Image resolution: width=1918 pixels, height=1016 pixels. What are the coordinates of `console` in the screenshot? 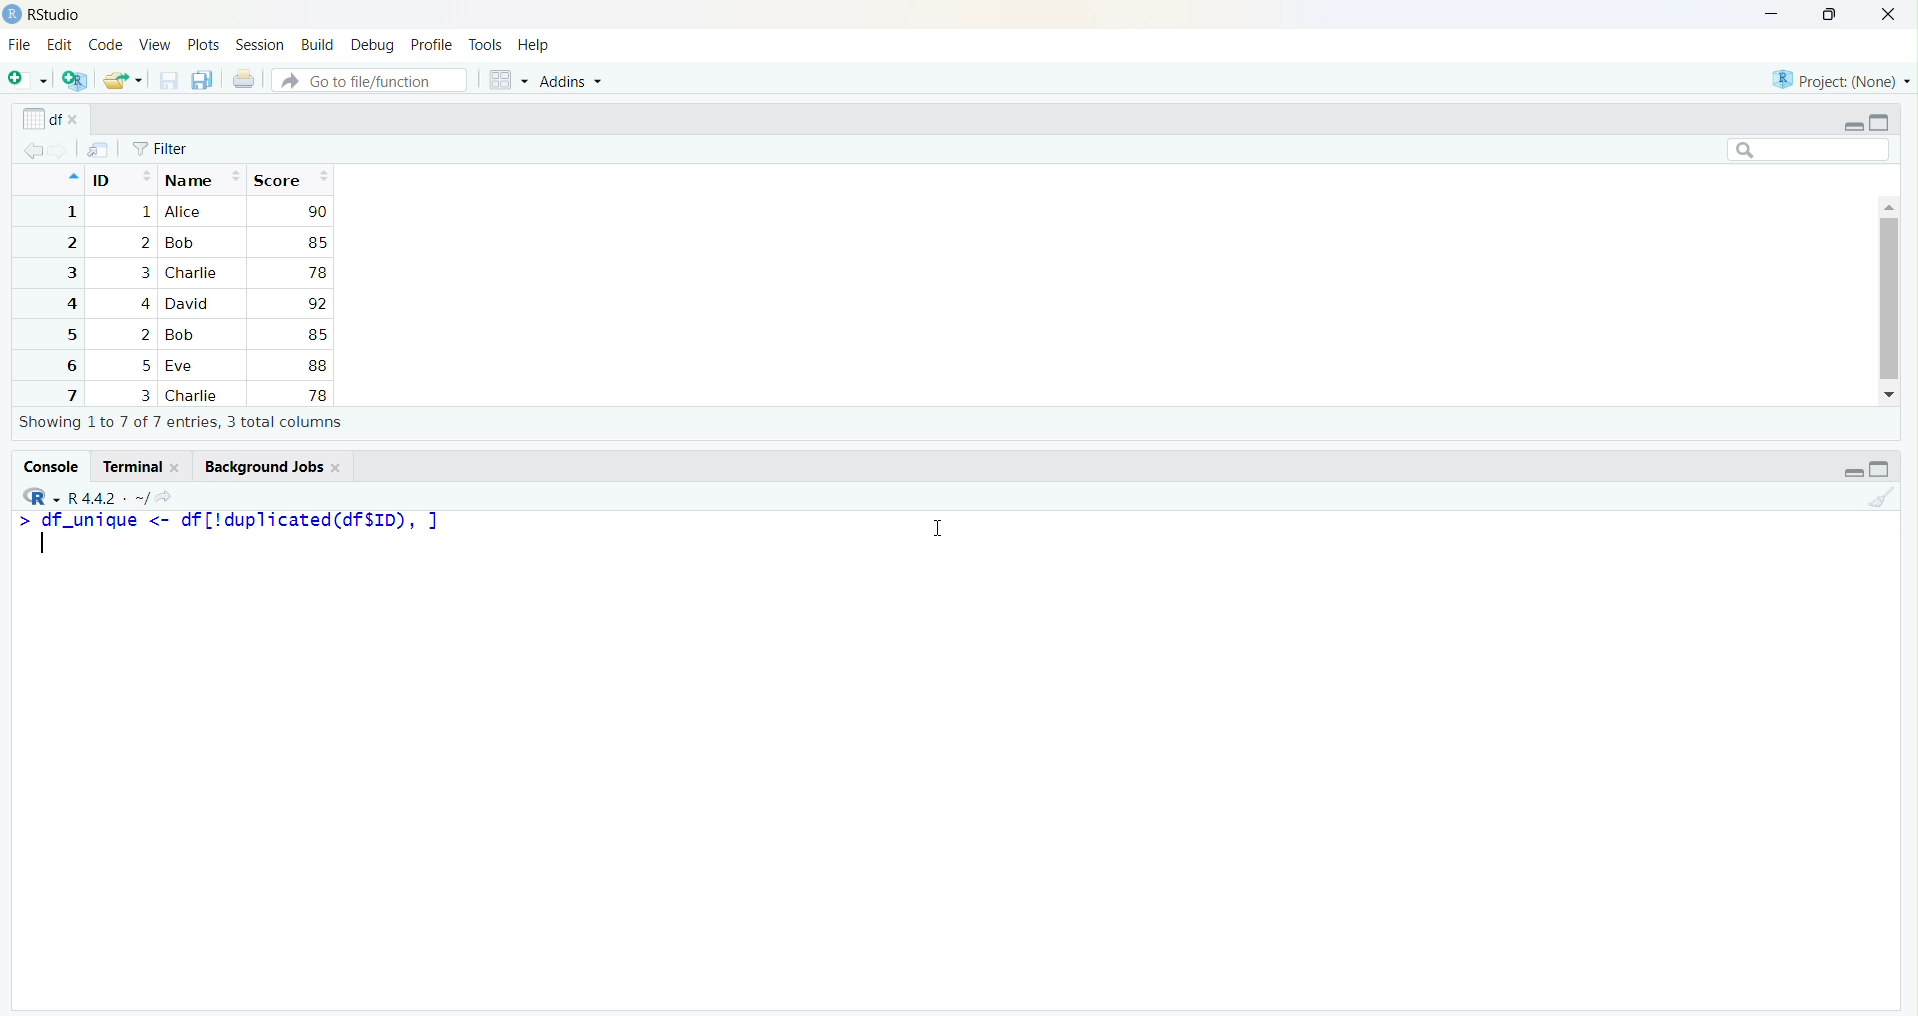 It's located at (50, 466).